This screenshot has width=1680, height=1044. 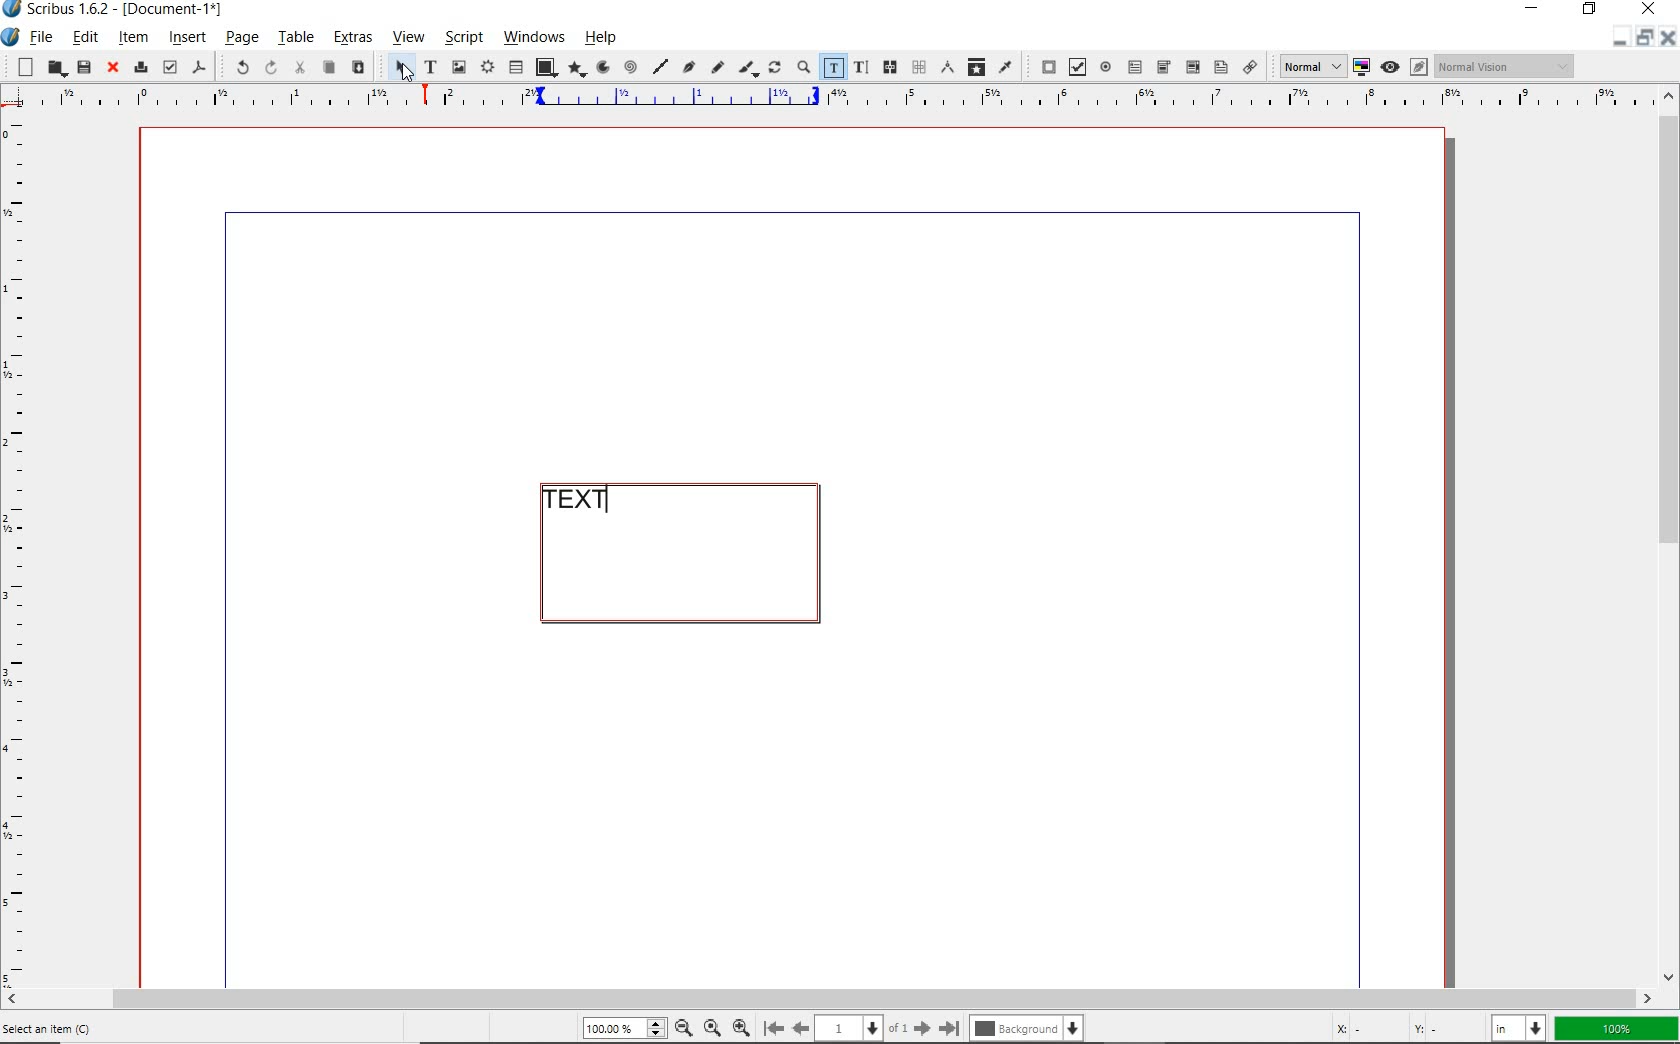 I want to click on calligraphic line, so click(x=749, y=69).